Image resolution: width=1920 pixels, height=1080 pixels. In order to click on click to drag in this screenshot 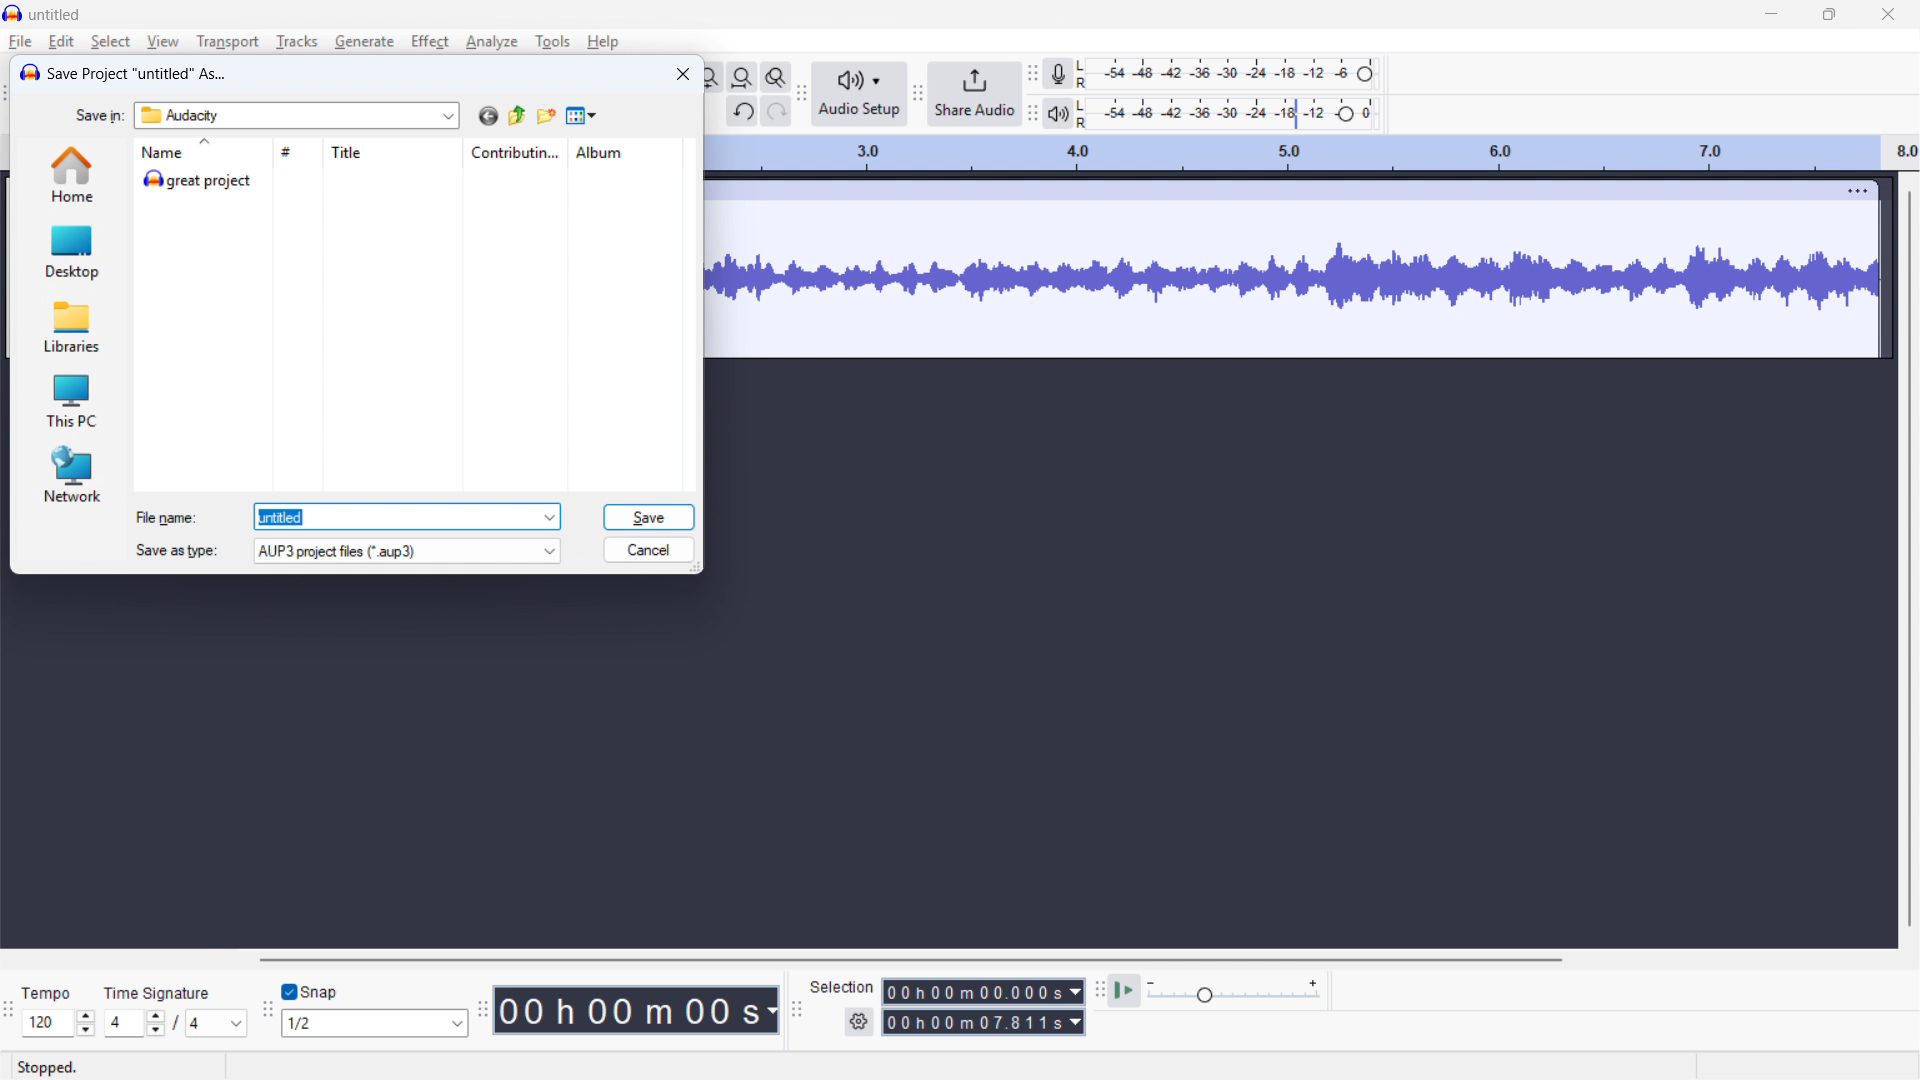, I will do `click(1259, 191)`.